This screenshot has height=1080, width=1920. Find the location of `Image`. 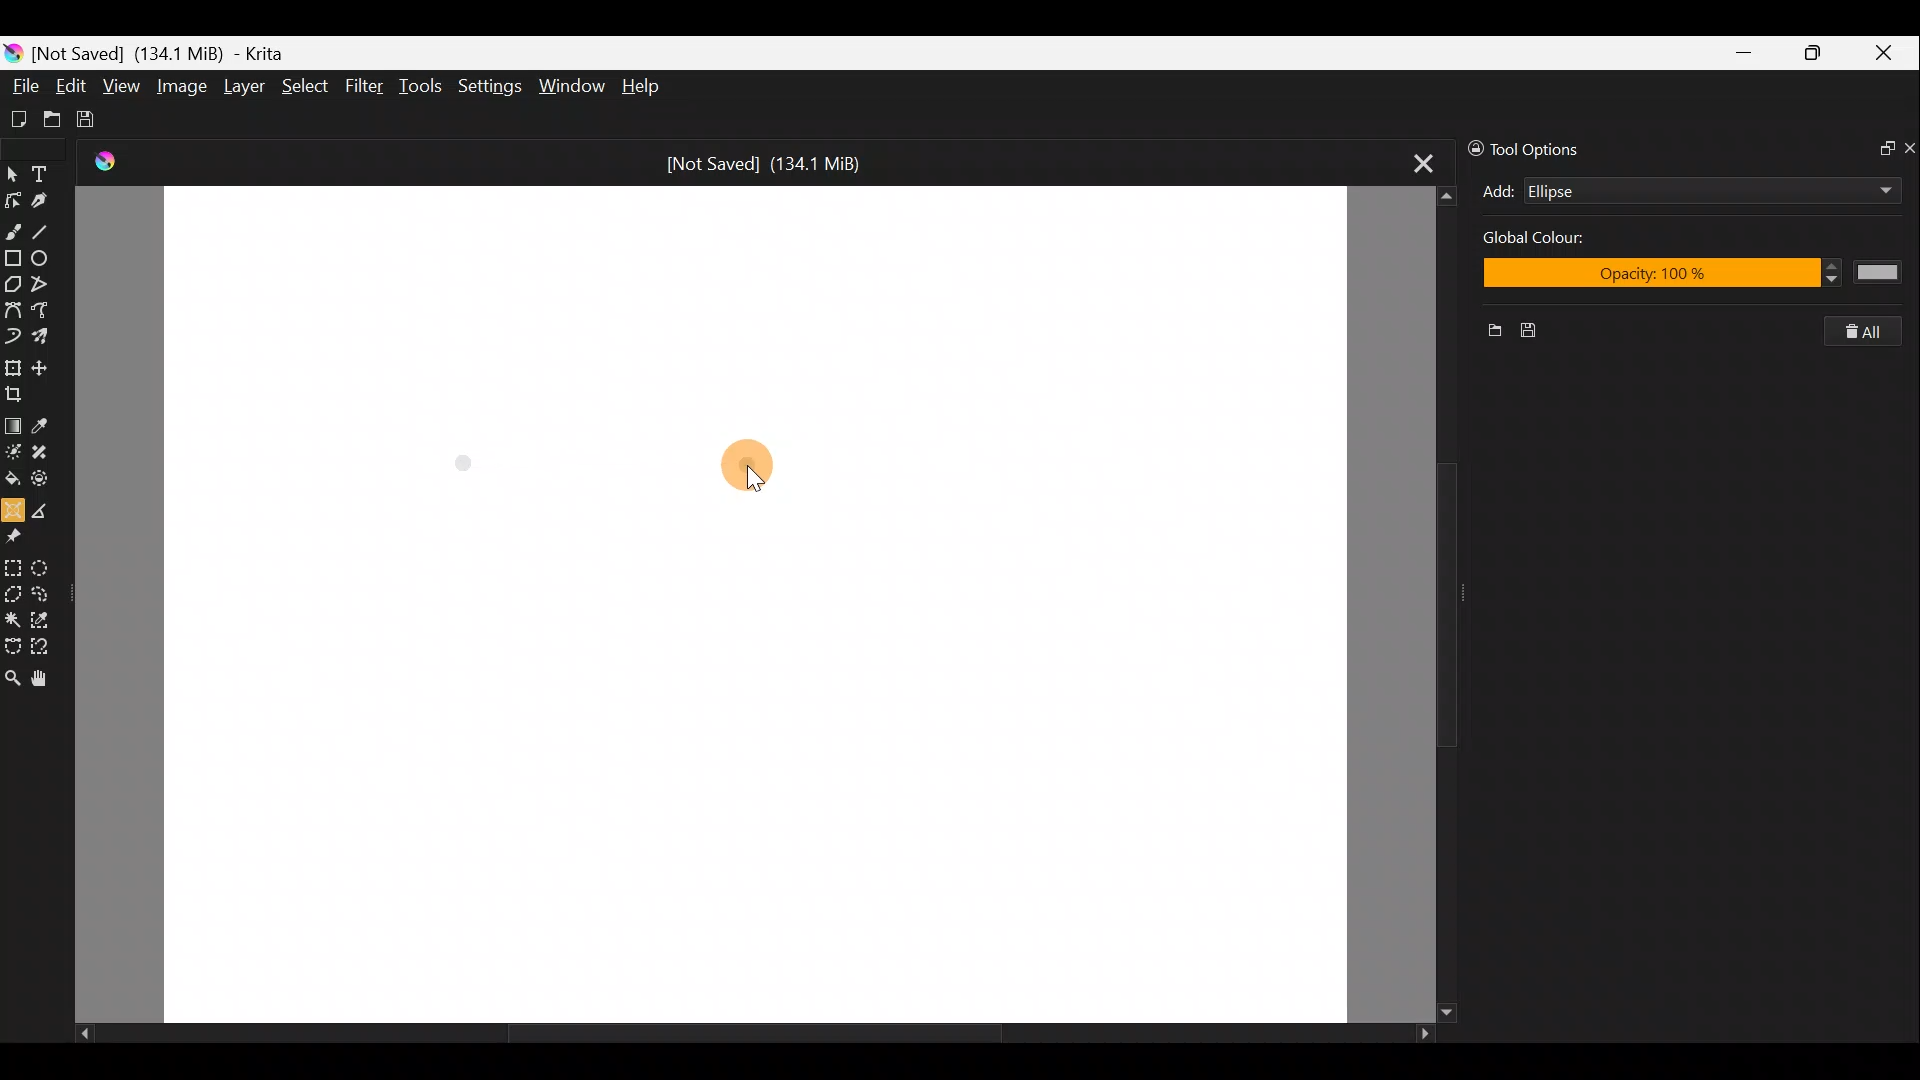

Image is located at coordinates (184, 85).